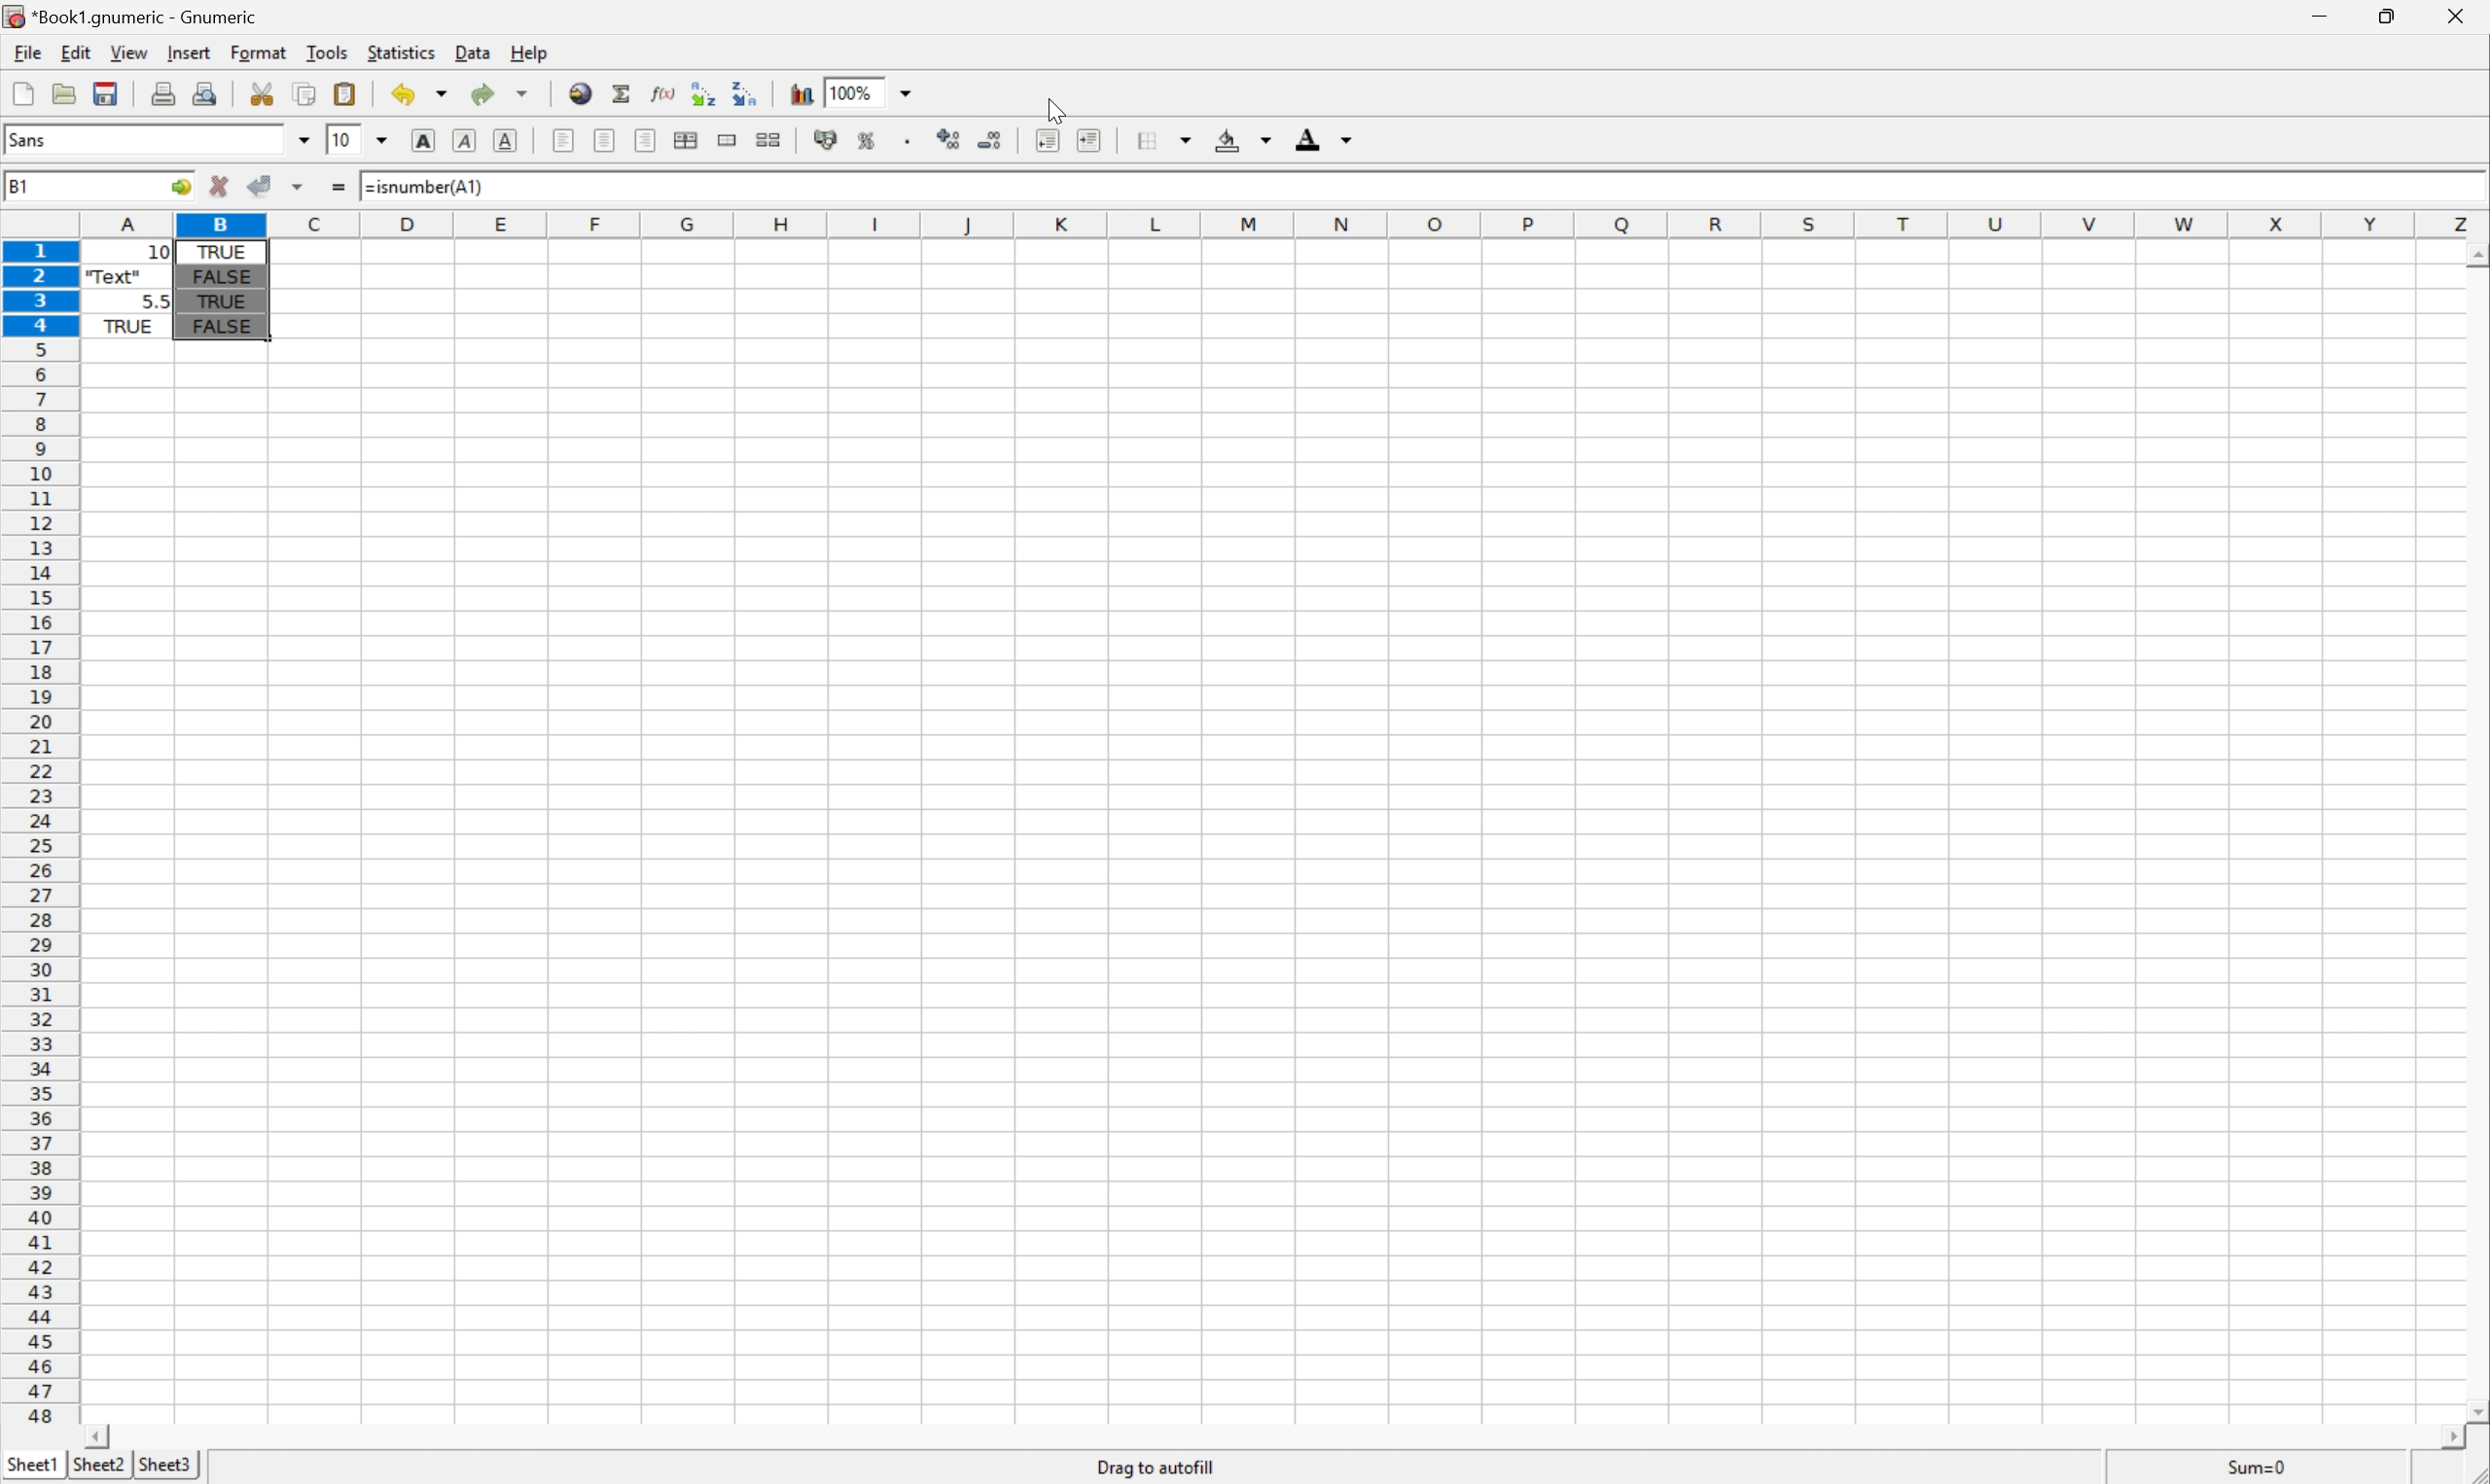  What do you see at coordinates (260, 250) in the screenshot?
I see `=ISNUMBER(A1)` at bounding box center [260, 250].